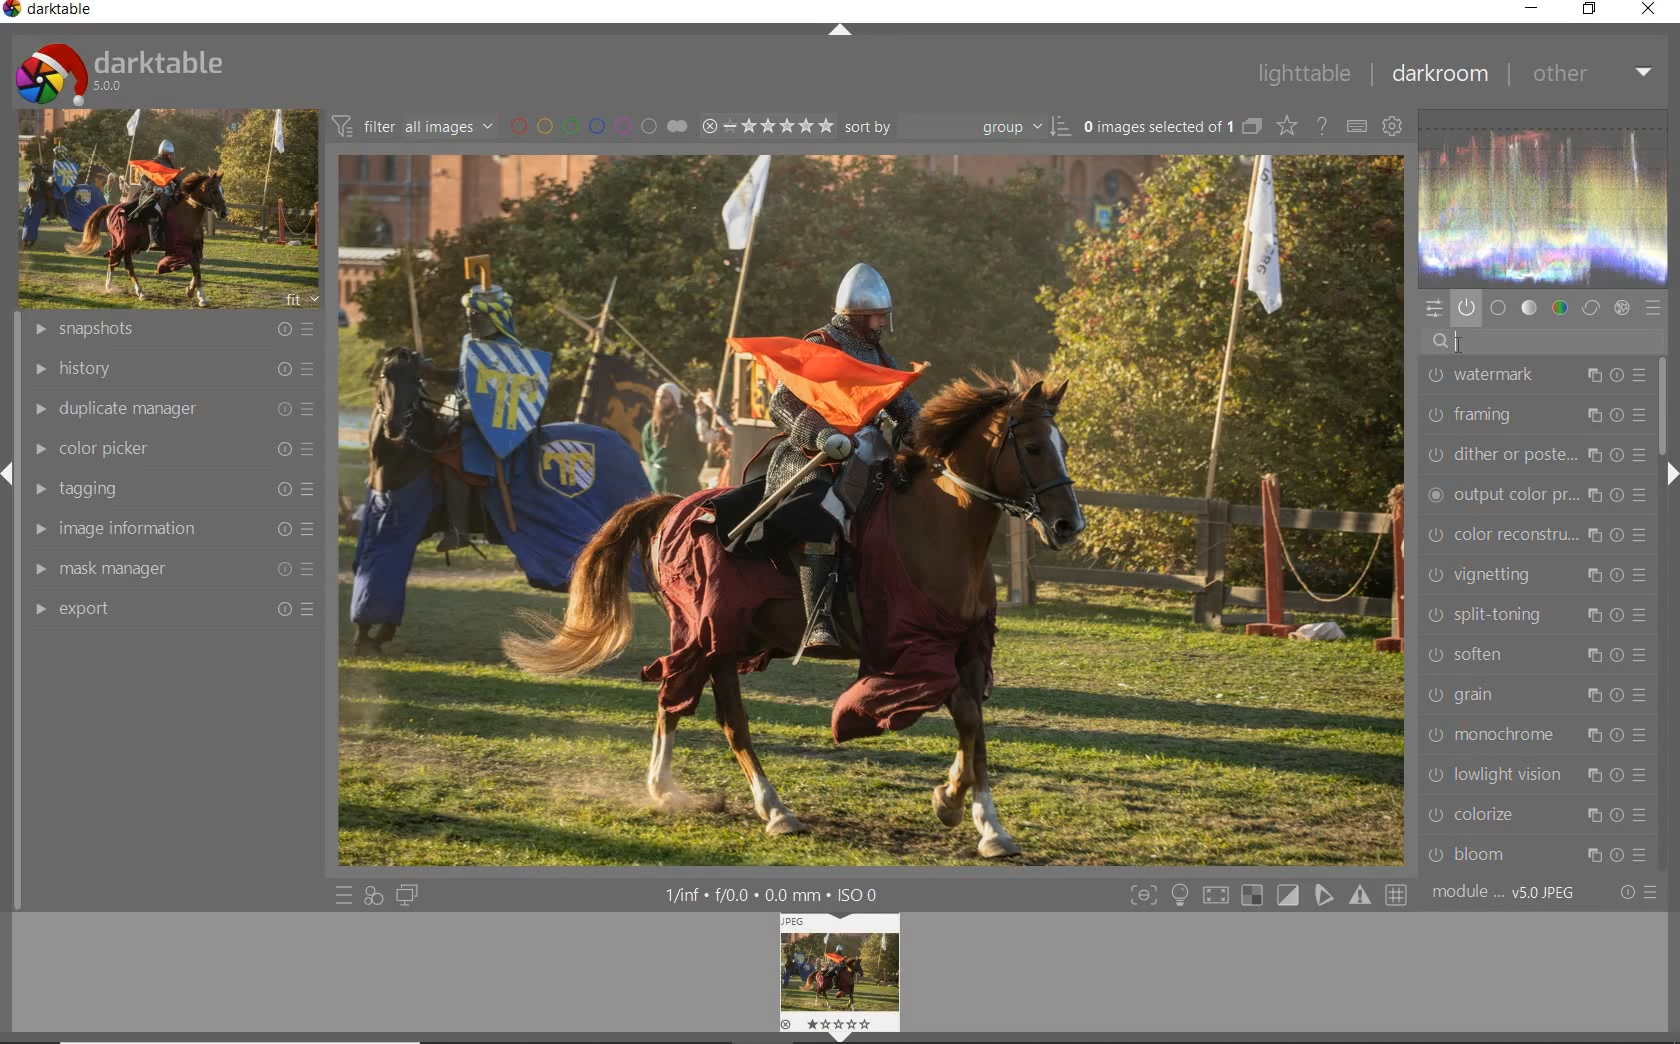  Describe the element at coordinates (1622, 307) in the screenshot. I see `effect` at that location.